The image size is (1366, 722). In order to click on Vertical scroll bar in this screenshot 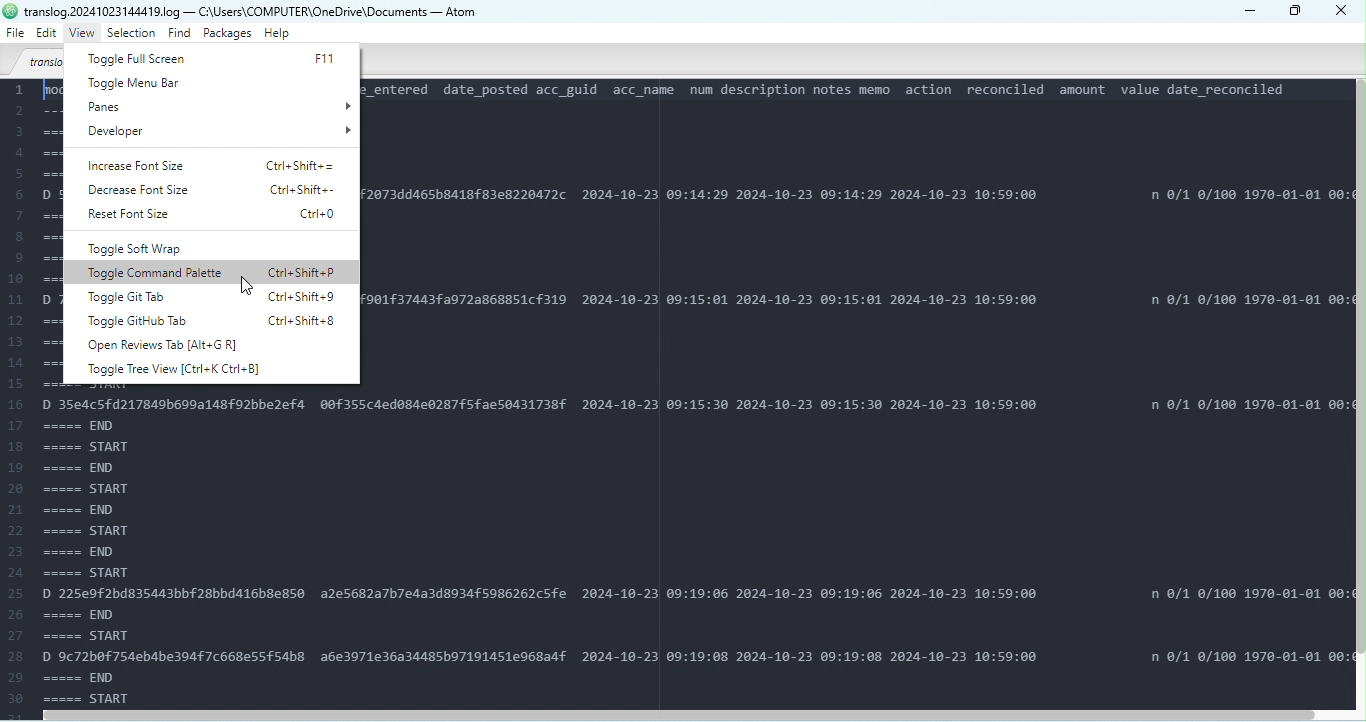, I will do `click(1358, 396)`.